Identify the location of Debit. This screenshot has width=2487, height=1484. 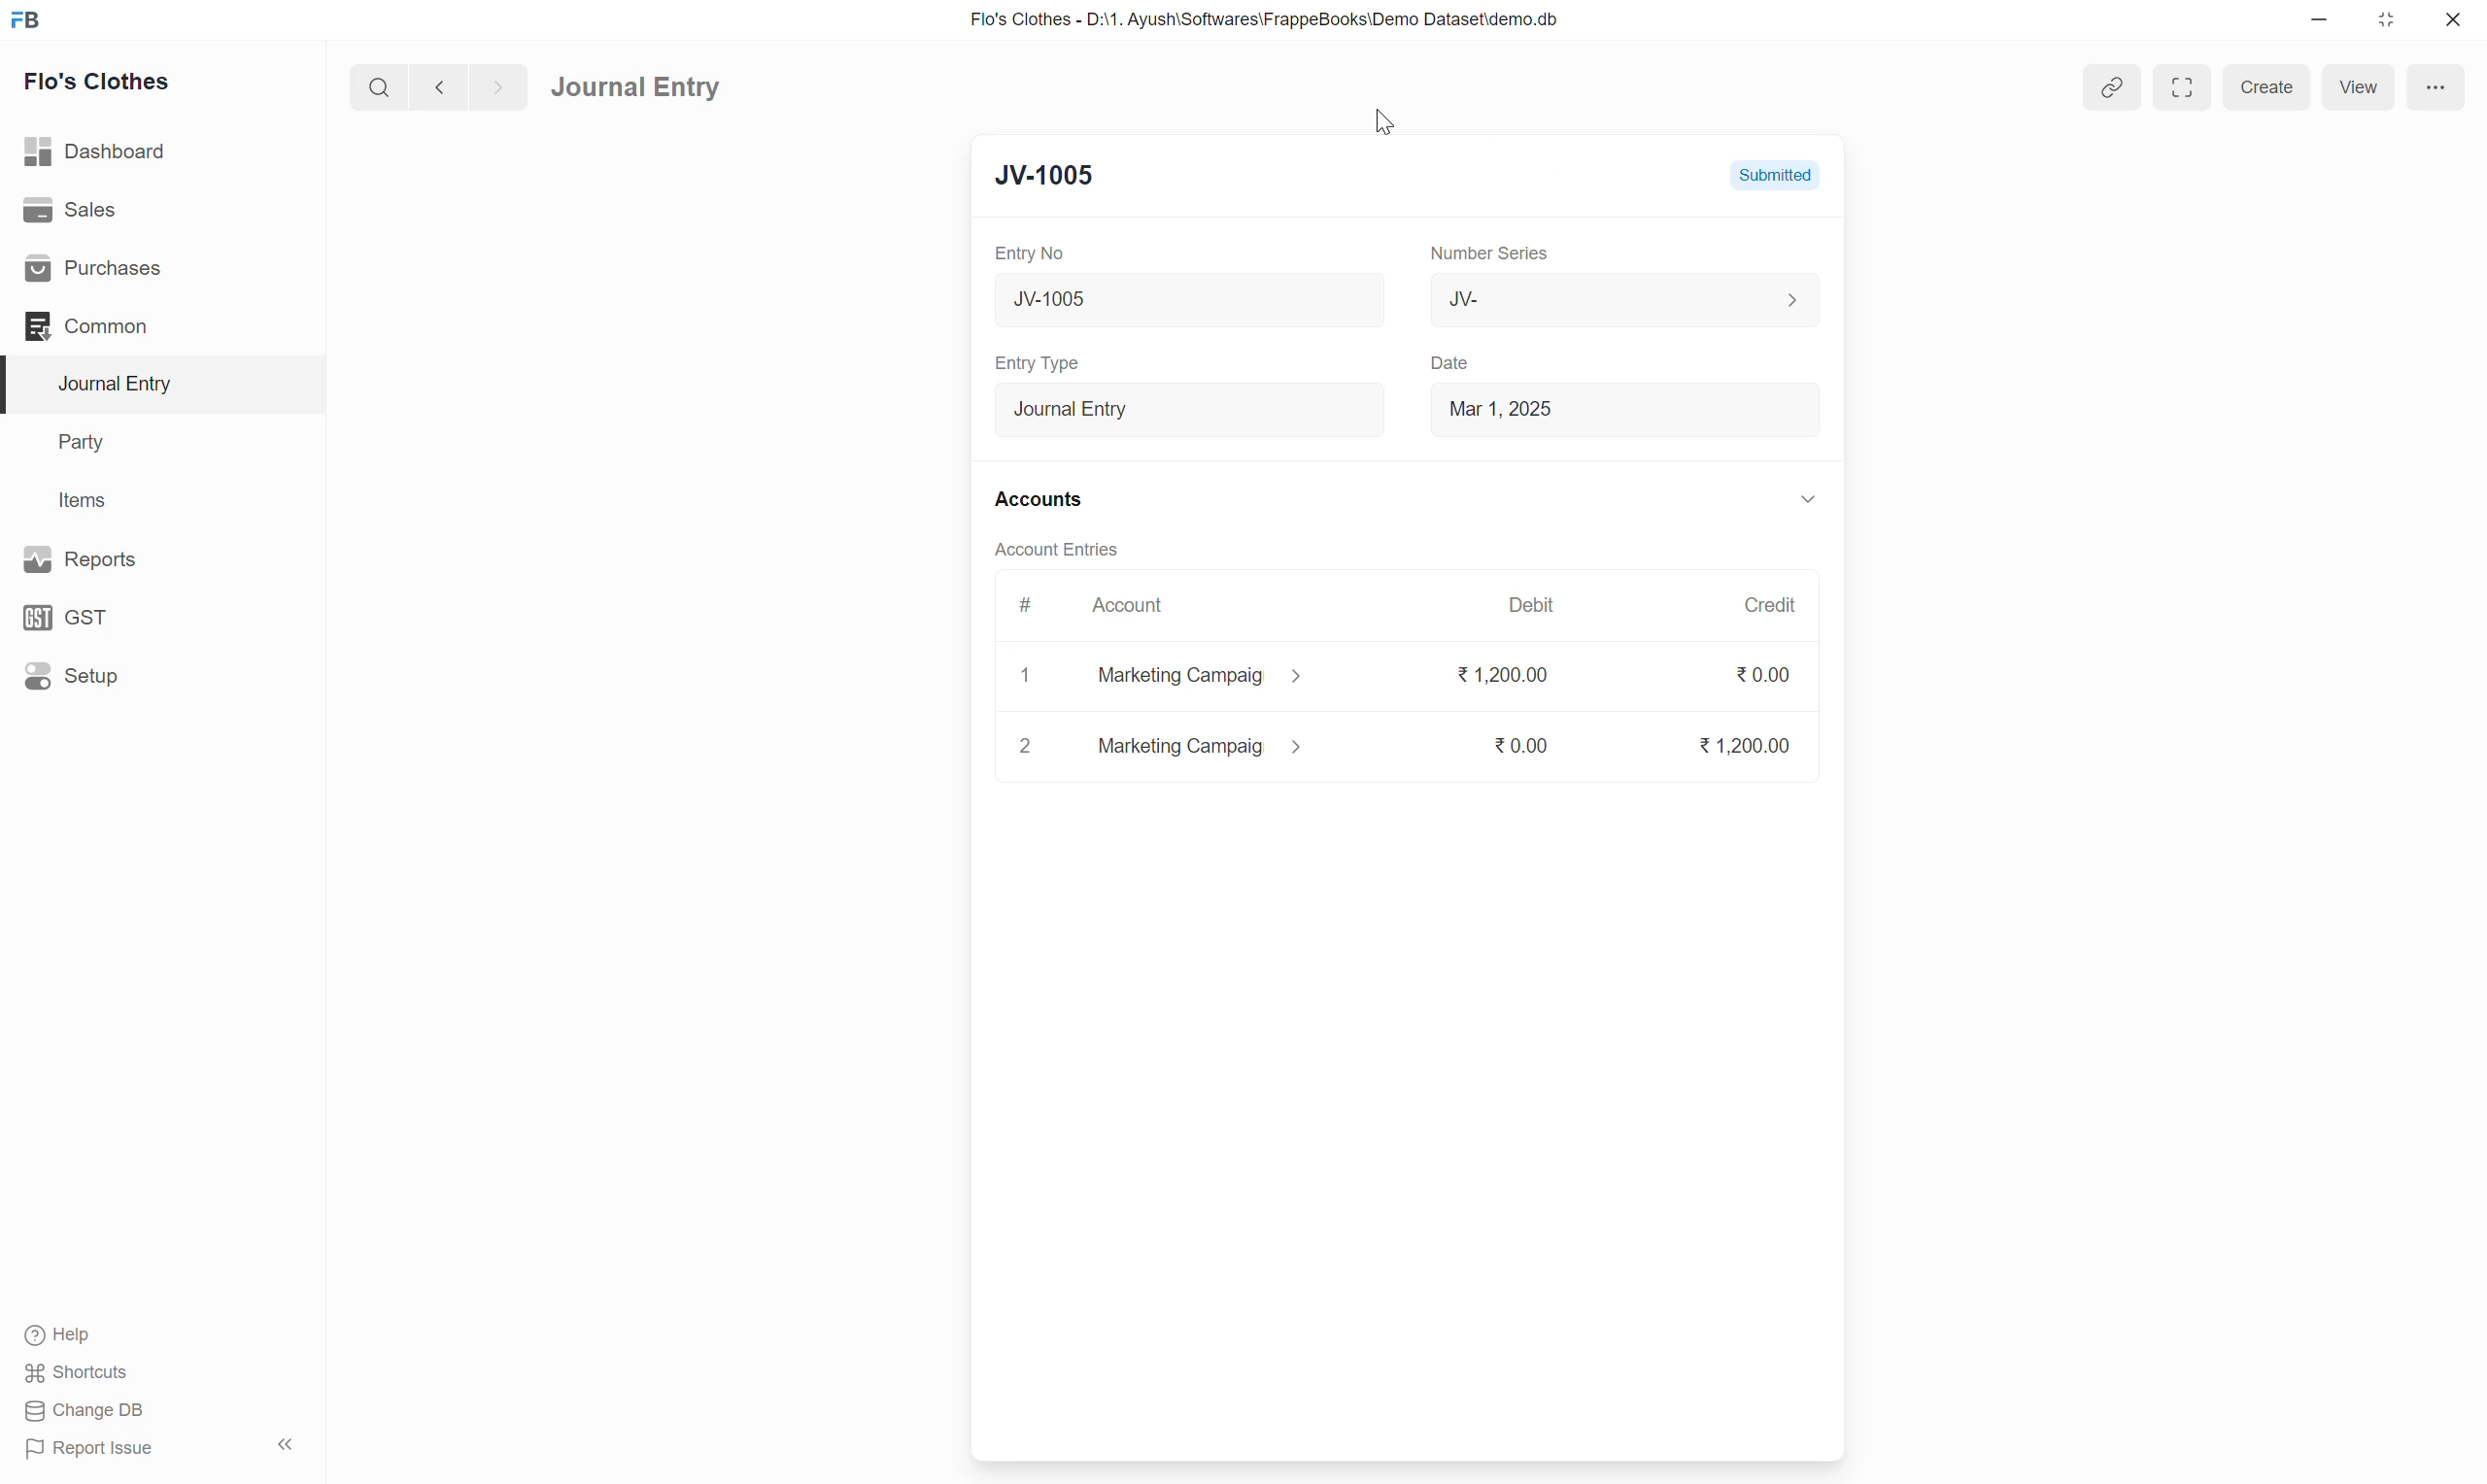
(1532, 603).